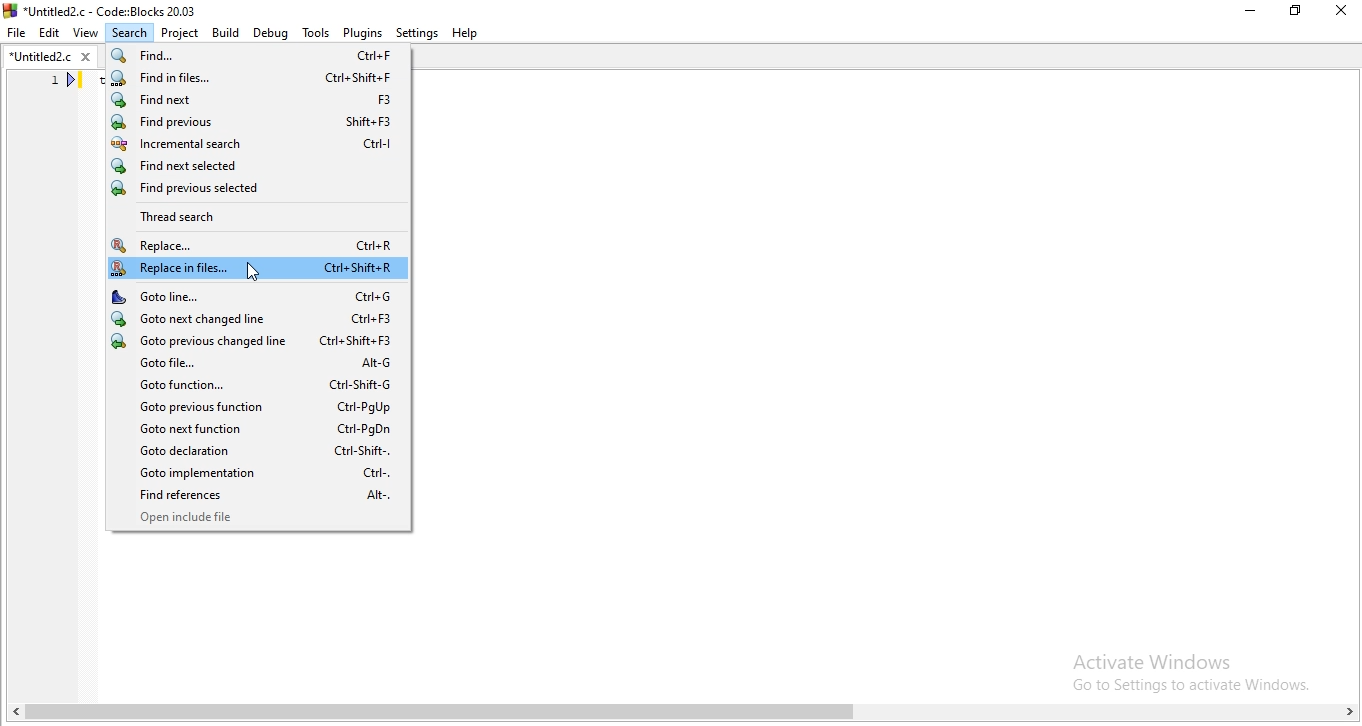 The height and width of the screenshot is (726, 1362). What do you see at coordinates (258, 450) in the screenshot?
I see `Goto declaration` at bounding box center [258, 450].